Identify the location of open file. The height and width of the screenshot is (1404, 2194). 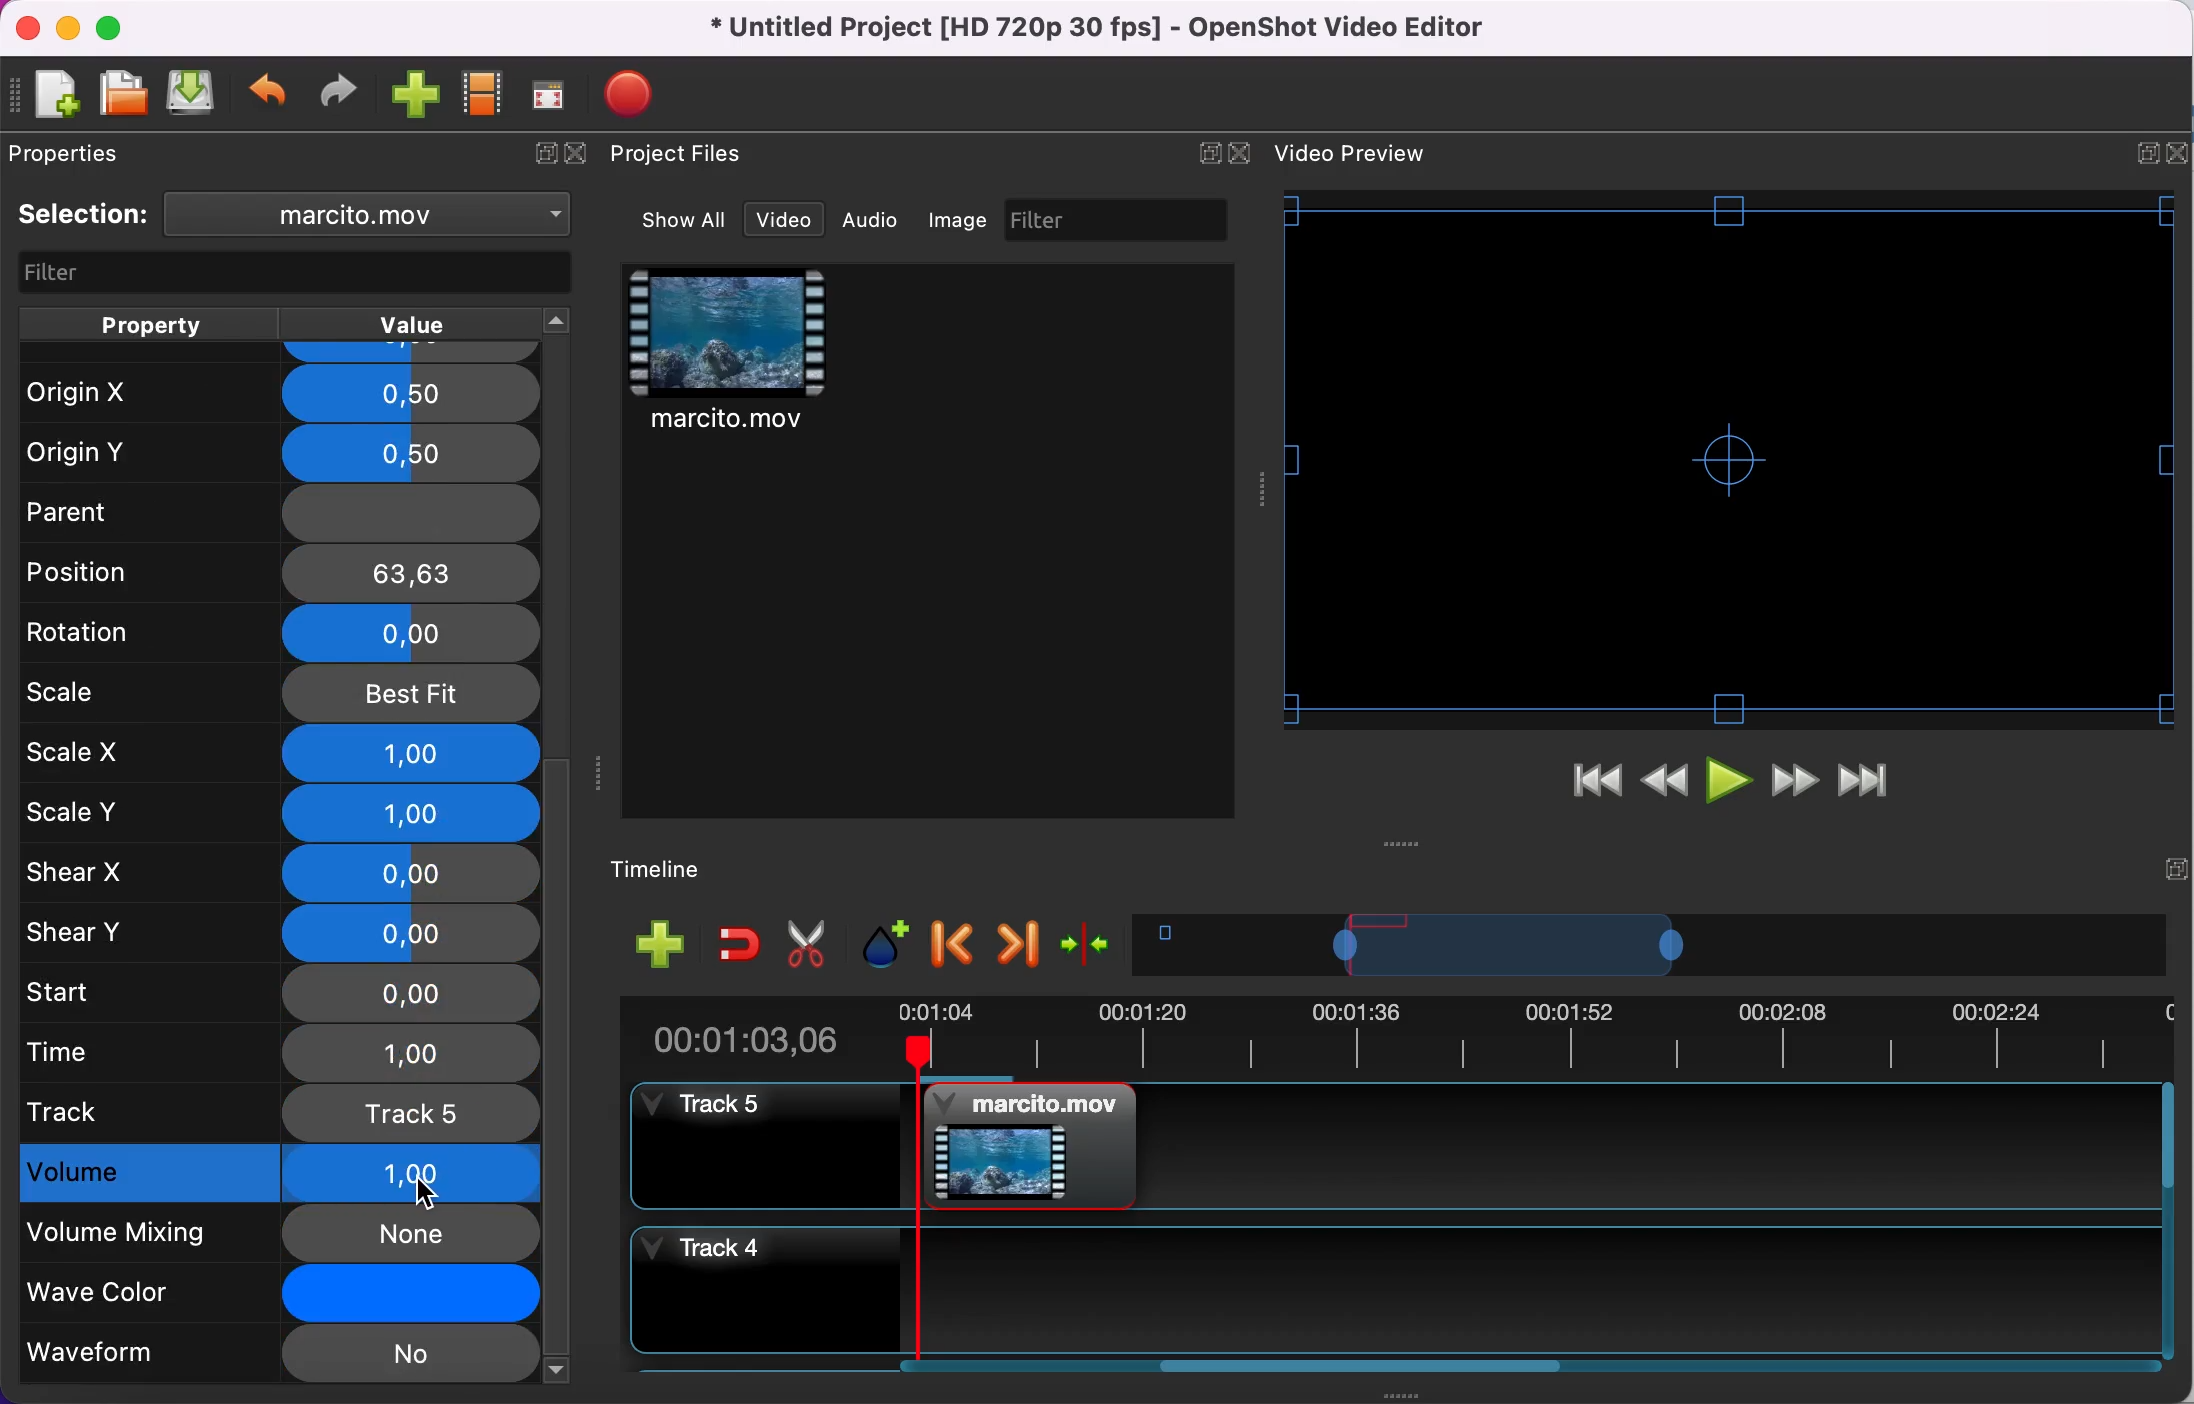
(122, 95).